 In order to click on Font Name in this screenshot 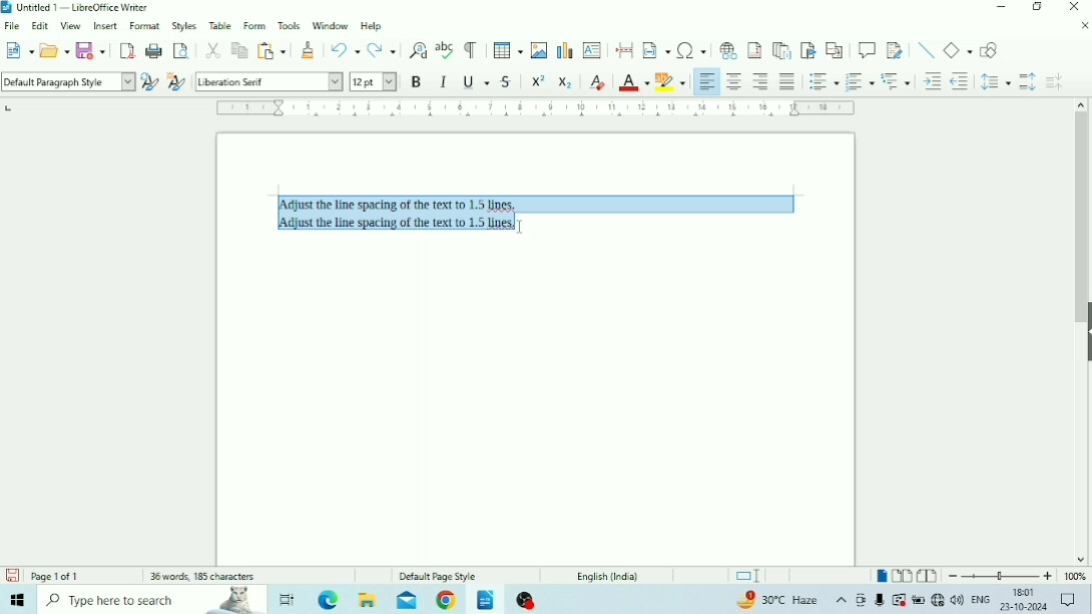, I will do `click(269, 81)`.